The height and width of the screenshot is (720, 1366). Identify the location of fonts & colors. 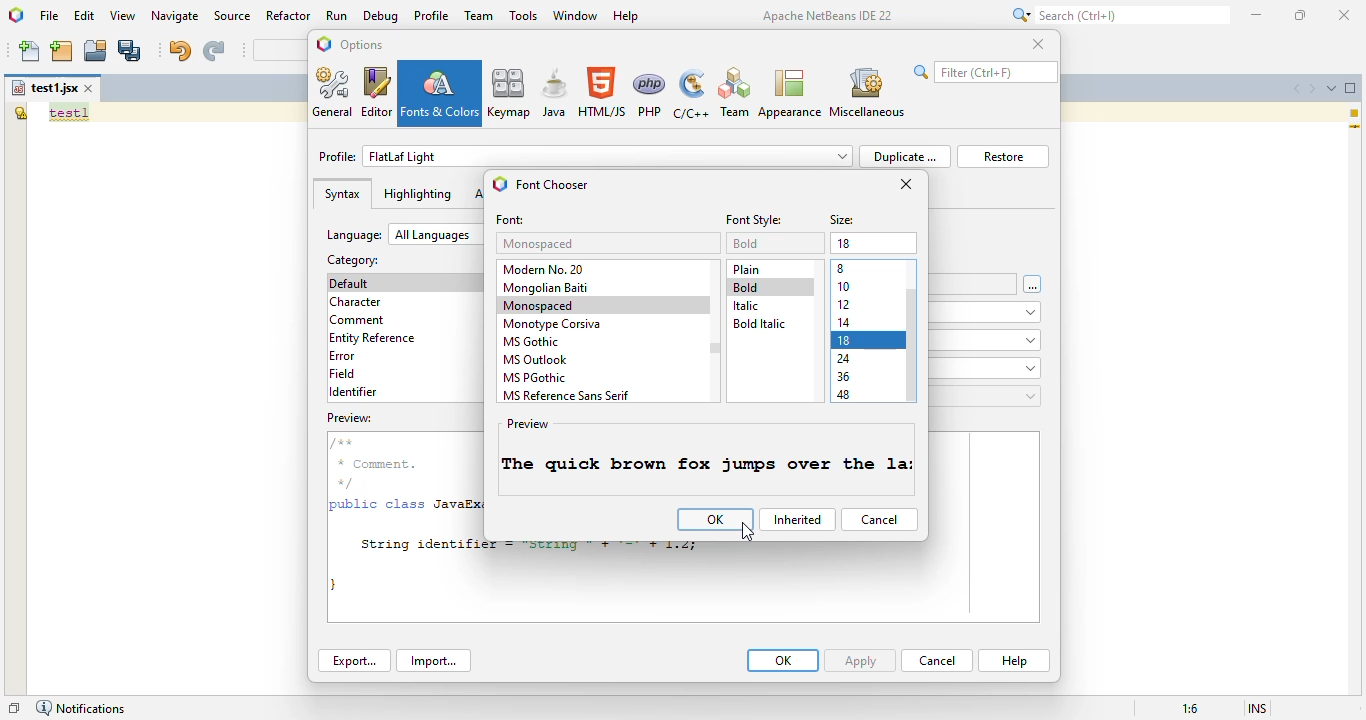
(441, 93).